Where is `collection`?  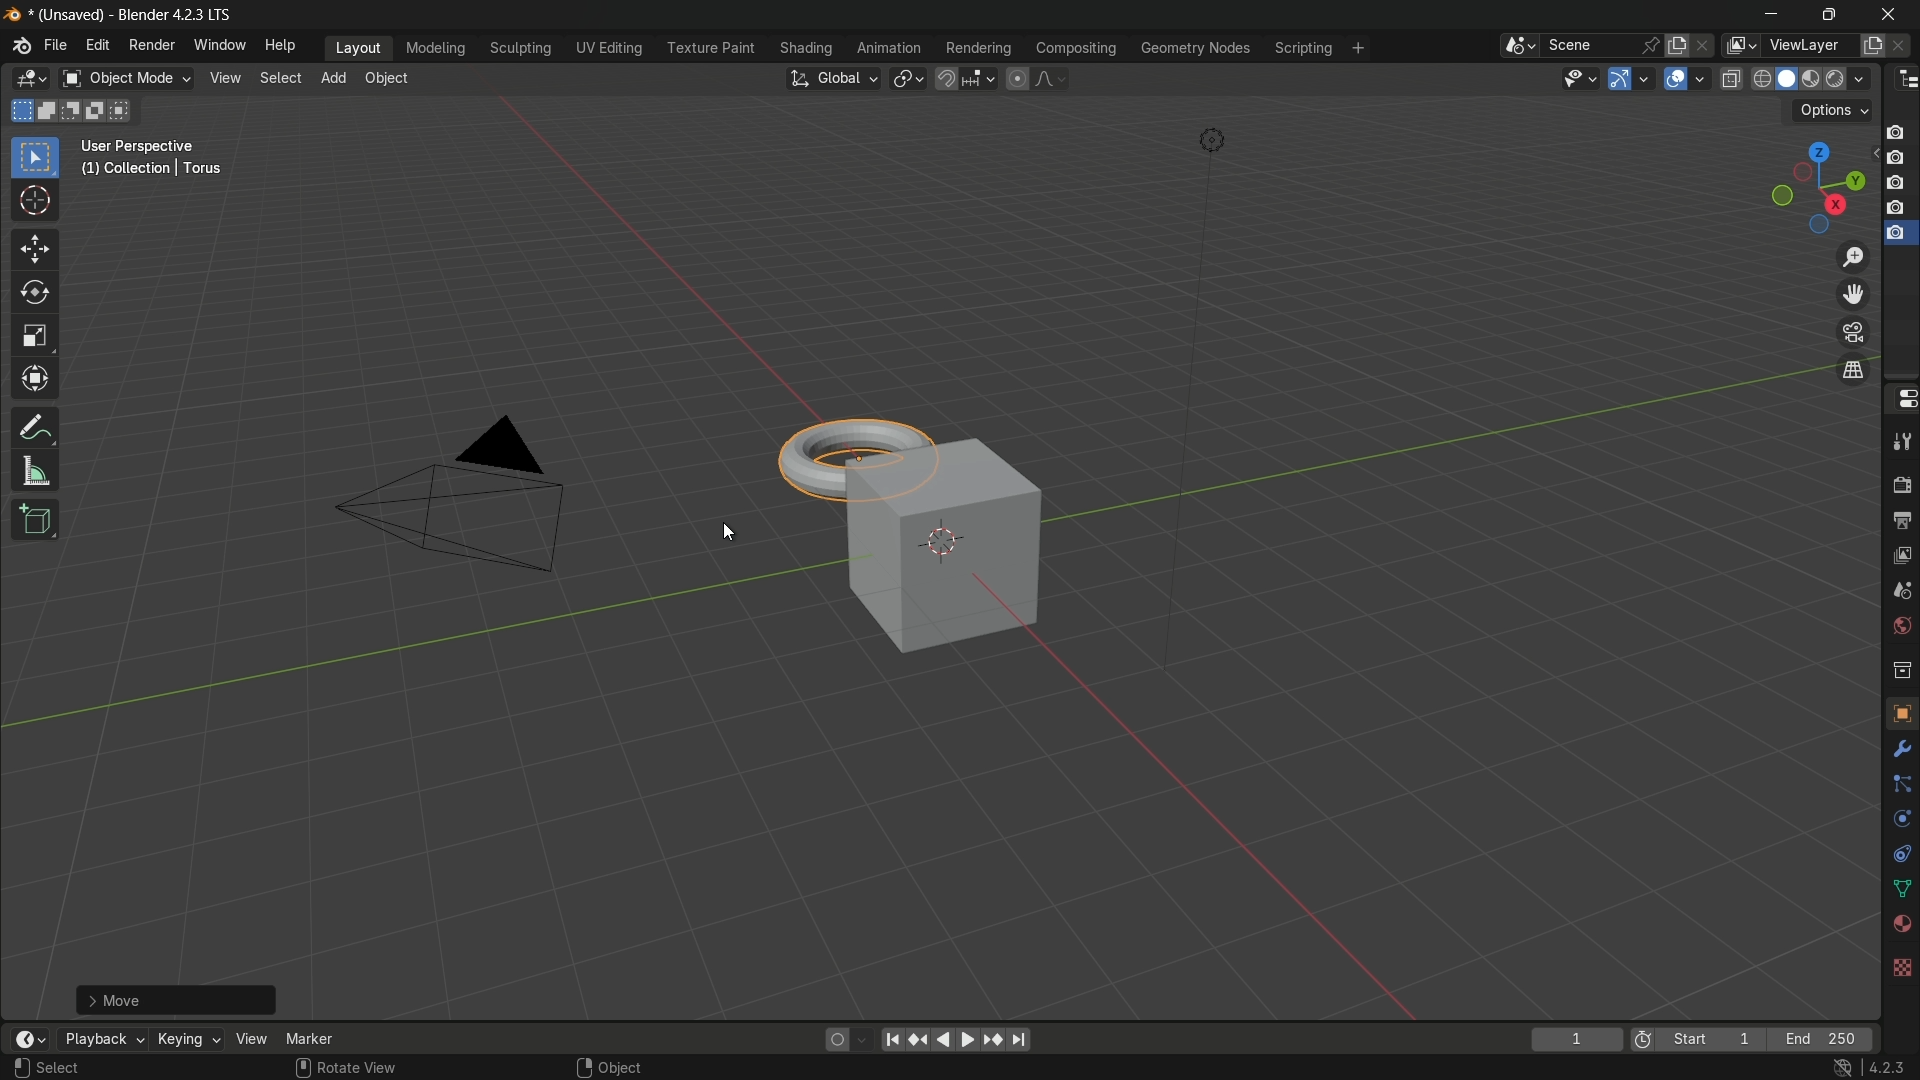
collection is located at coordinates (1900, 669).